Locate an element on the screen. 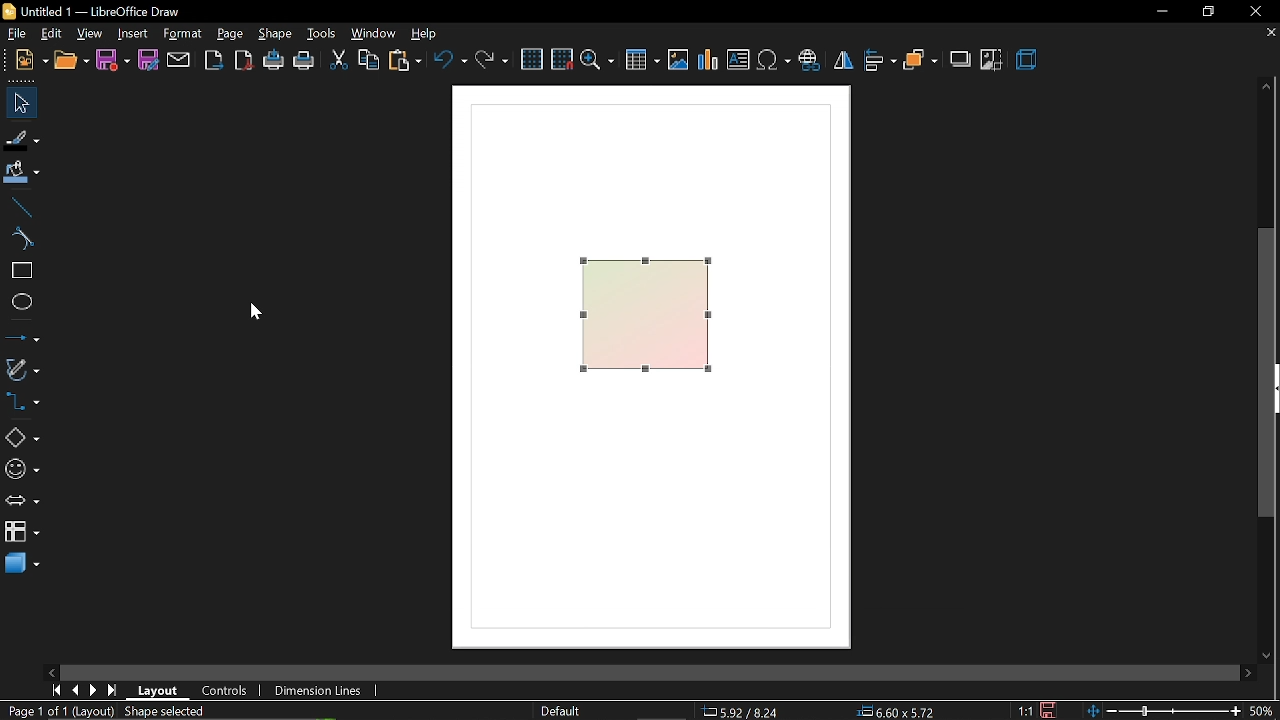 Image resolution: width=1280 pixels, height=720 pixels. 3d shapes is located at coordinates (20, 564).